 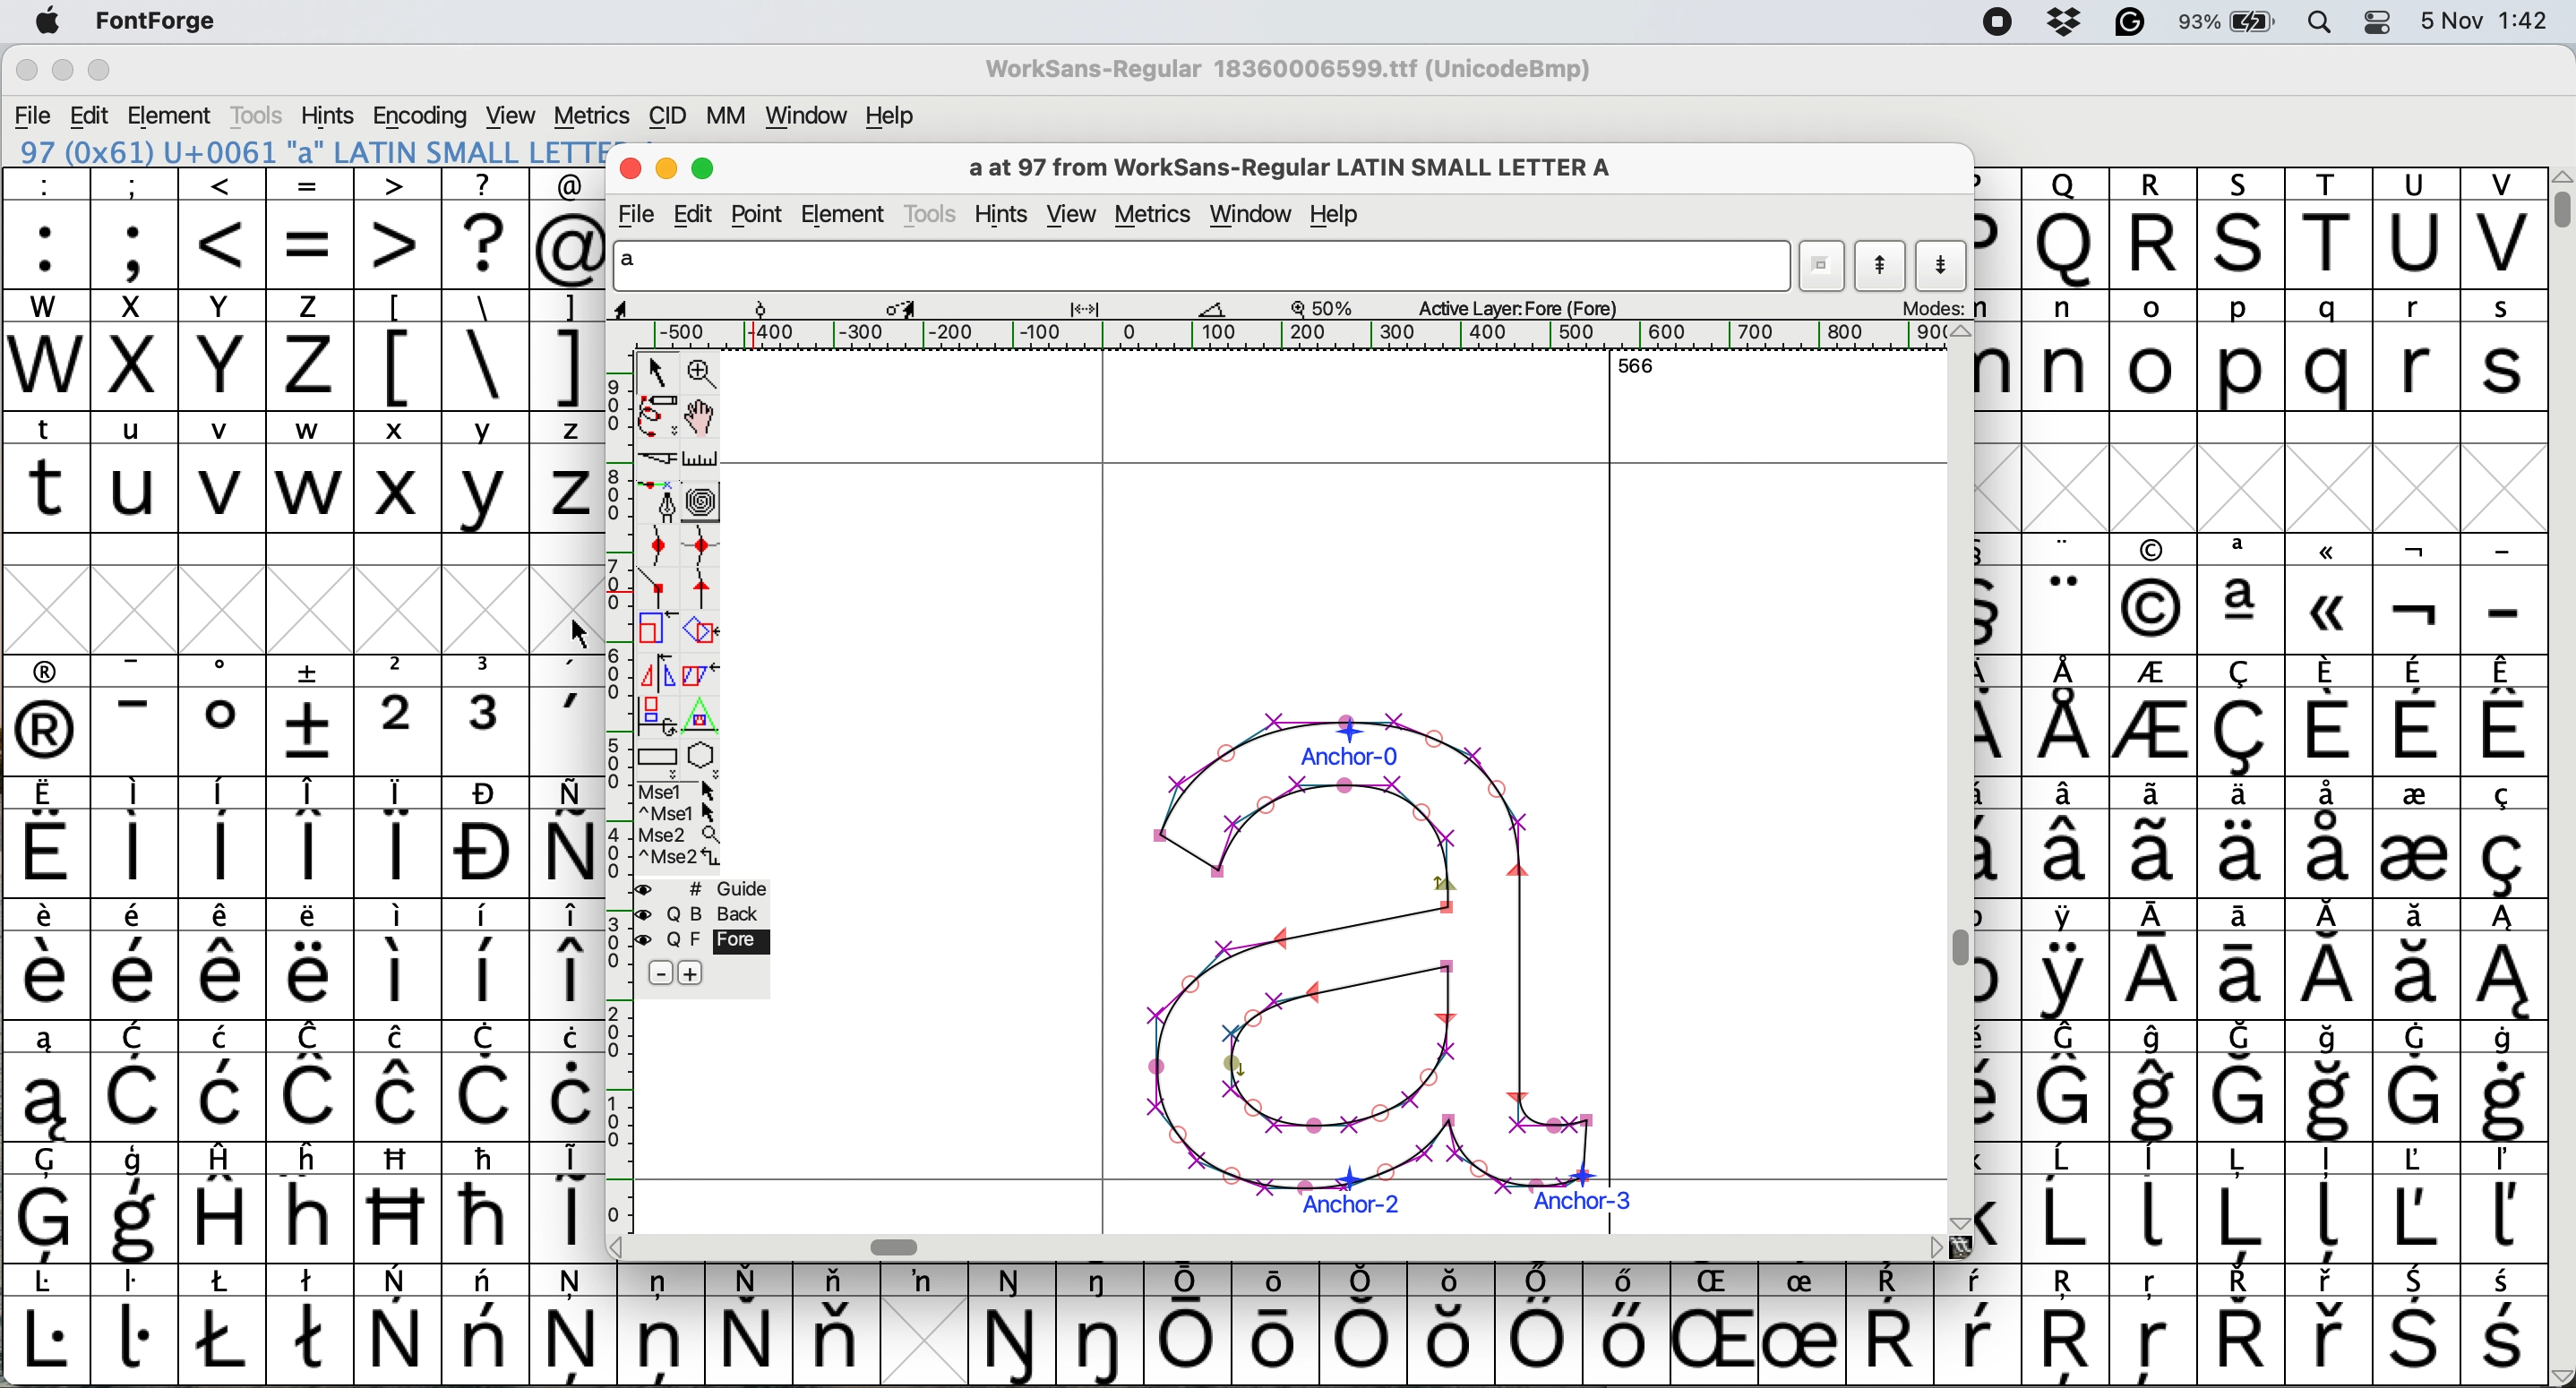 What do you see at coordinates (141, 1083) in the screenshot?
I see `symbol` at bounding box center [141, 1083].